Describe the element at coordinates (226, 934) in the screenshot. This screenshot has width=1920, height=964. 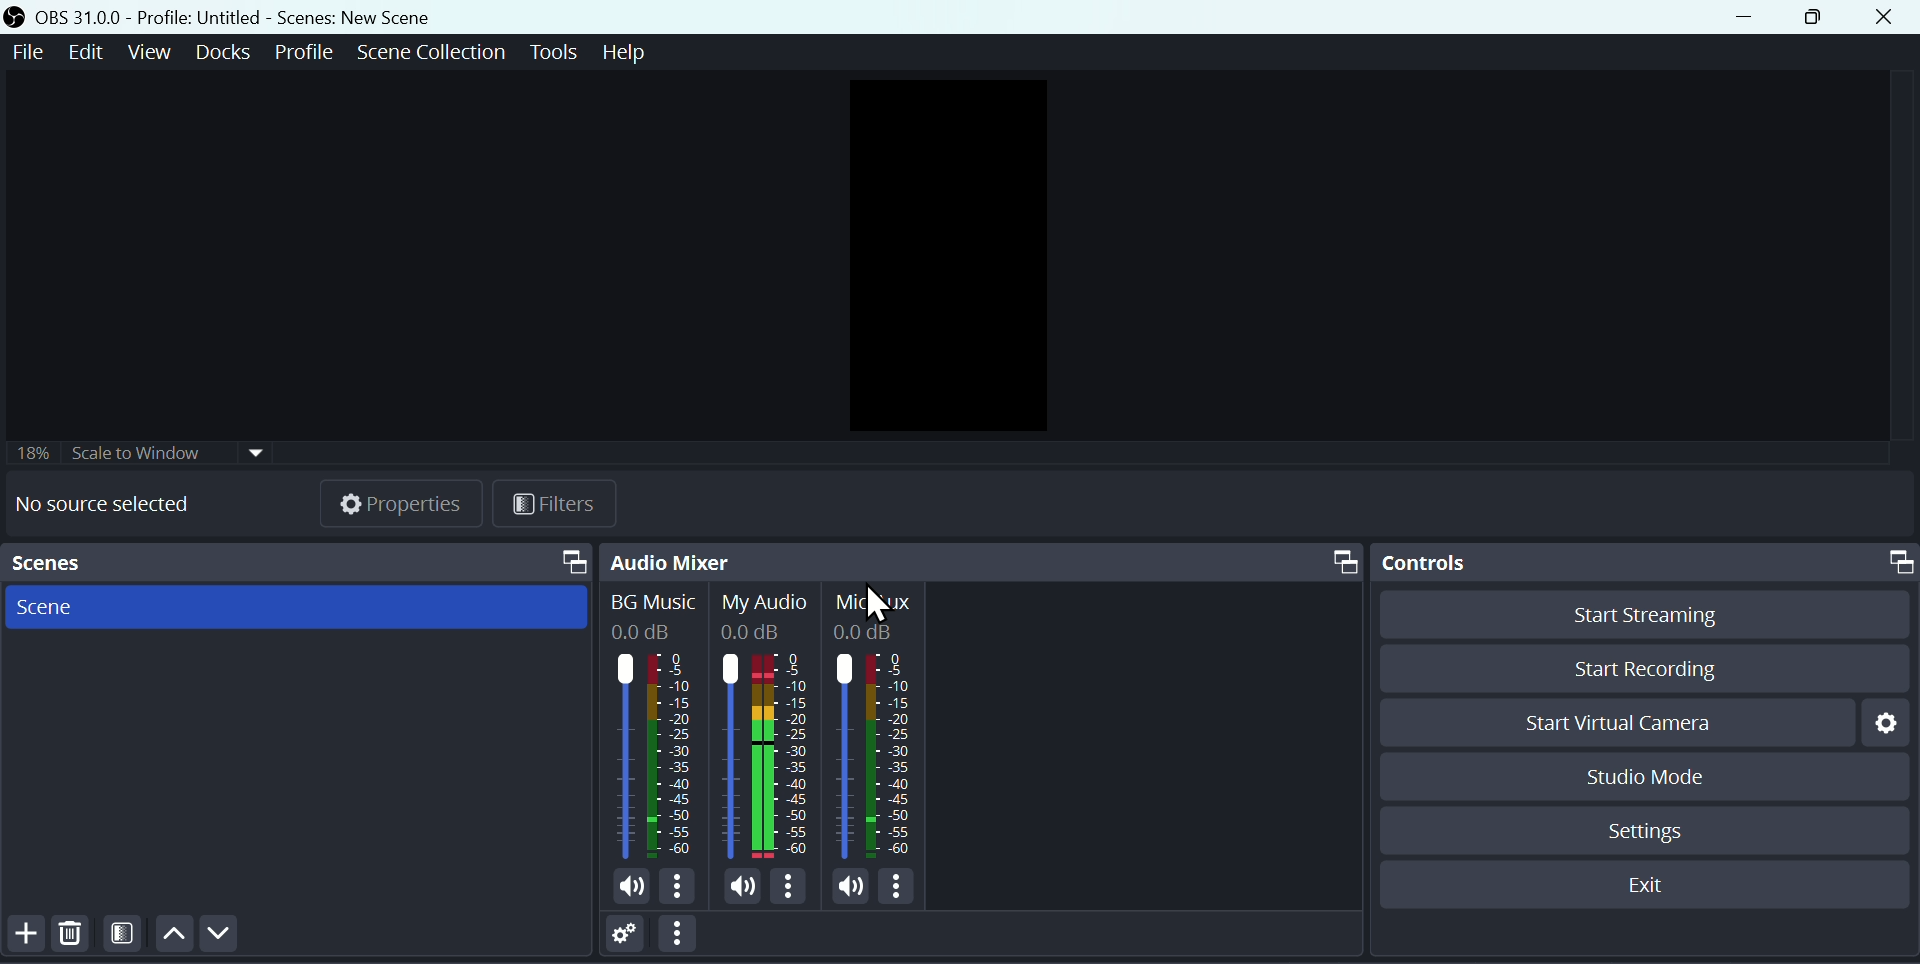
I see `Down` at that location.